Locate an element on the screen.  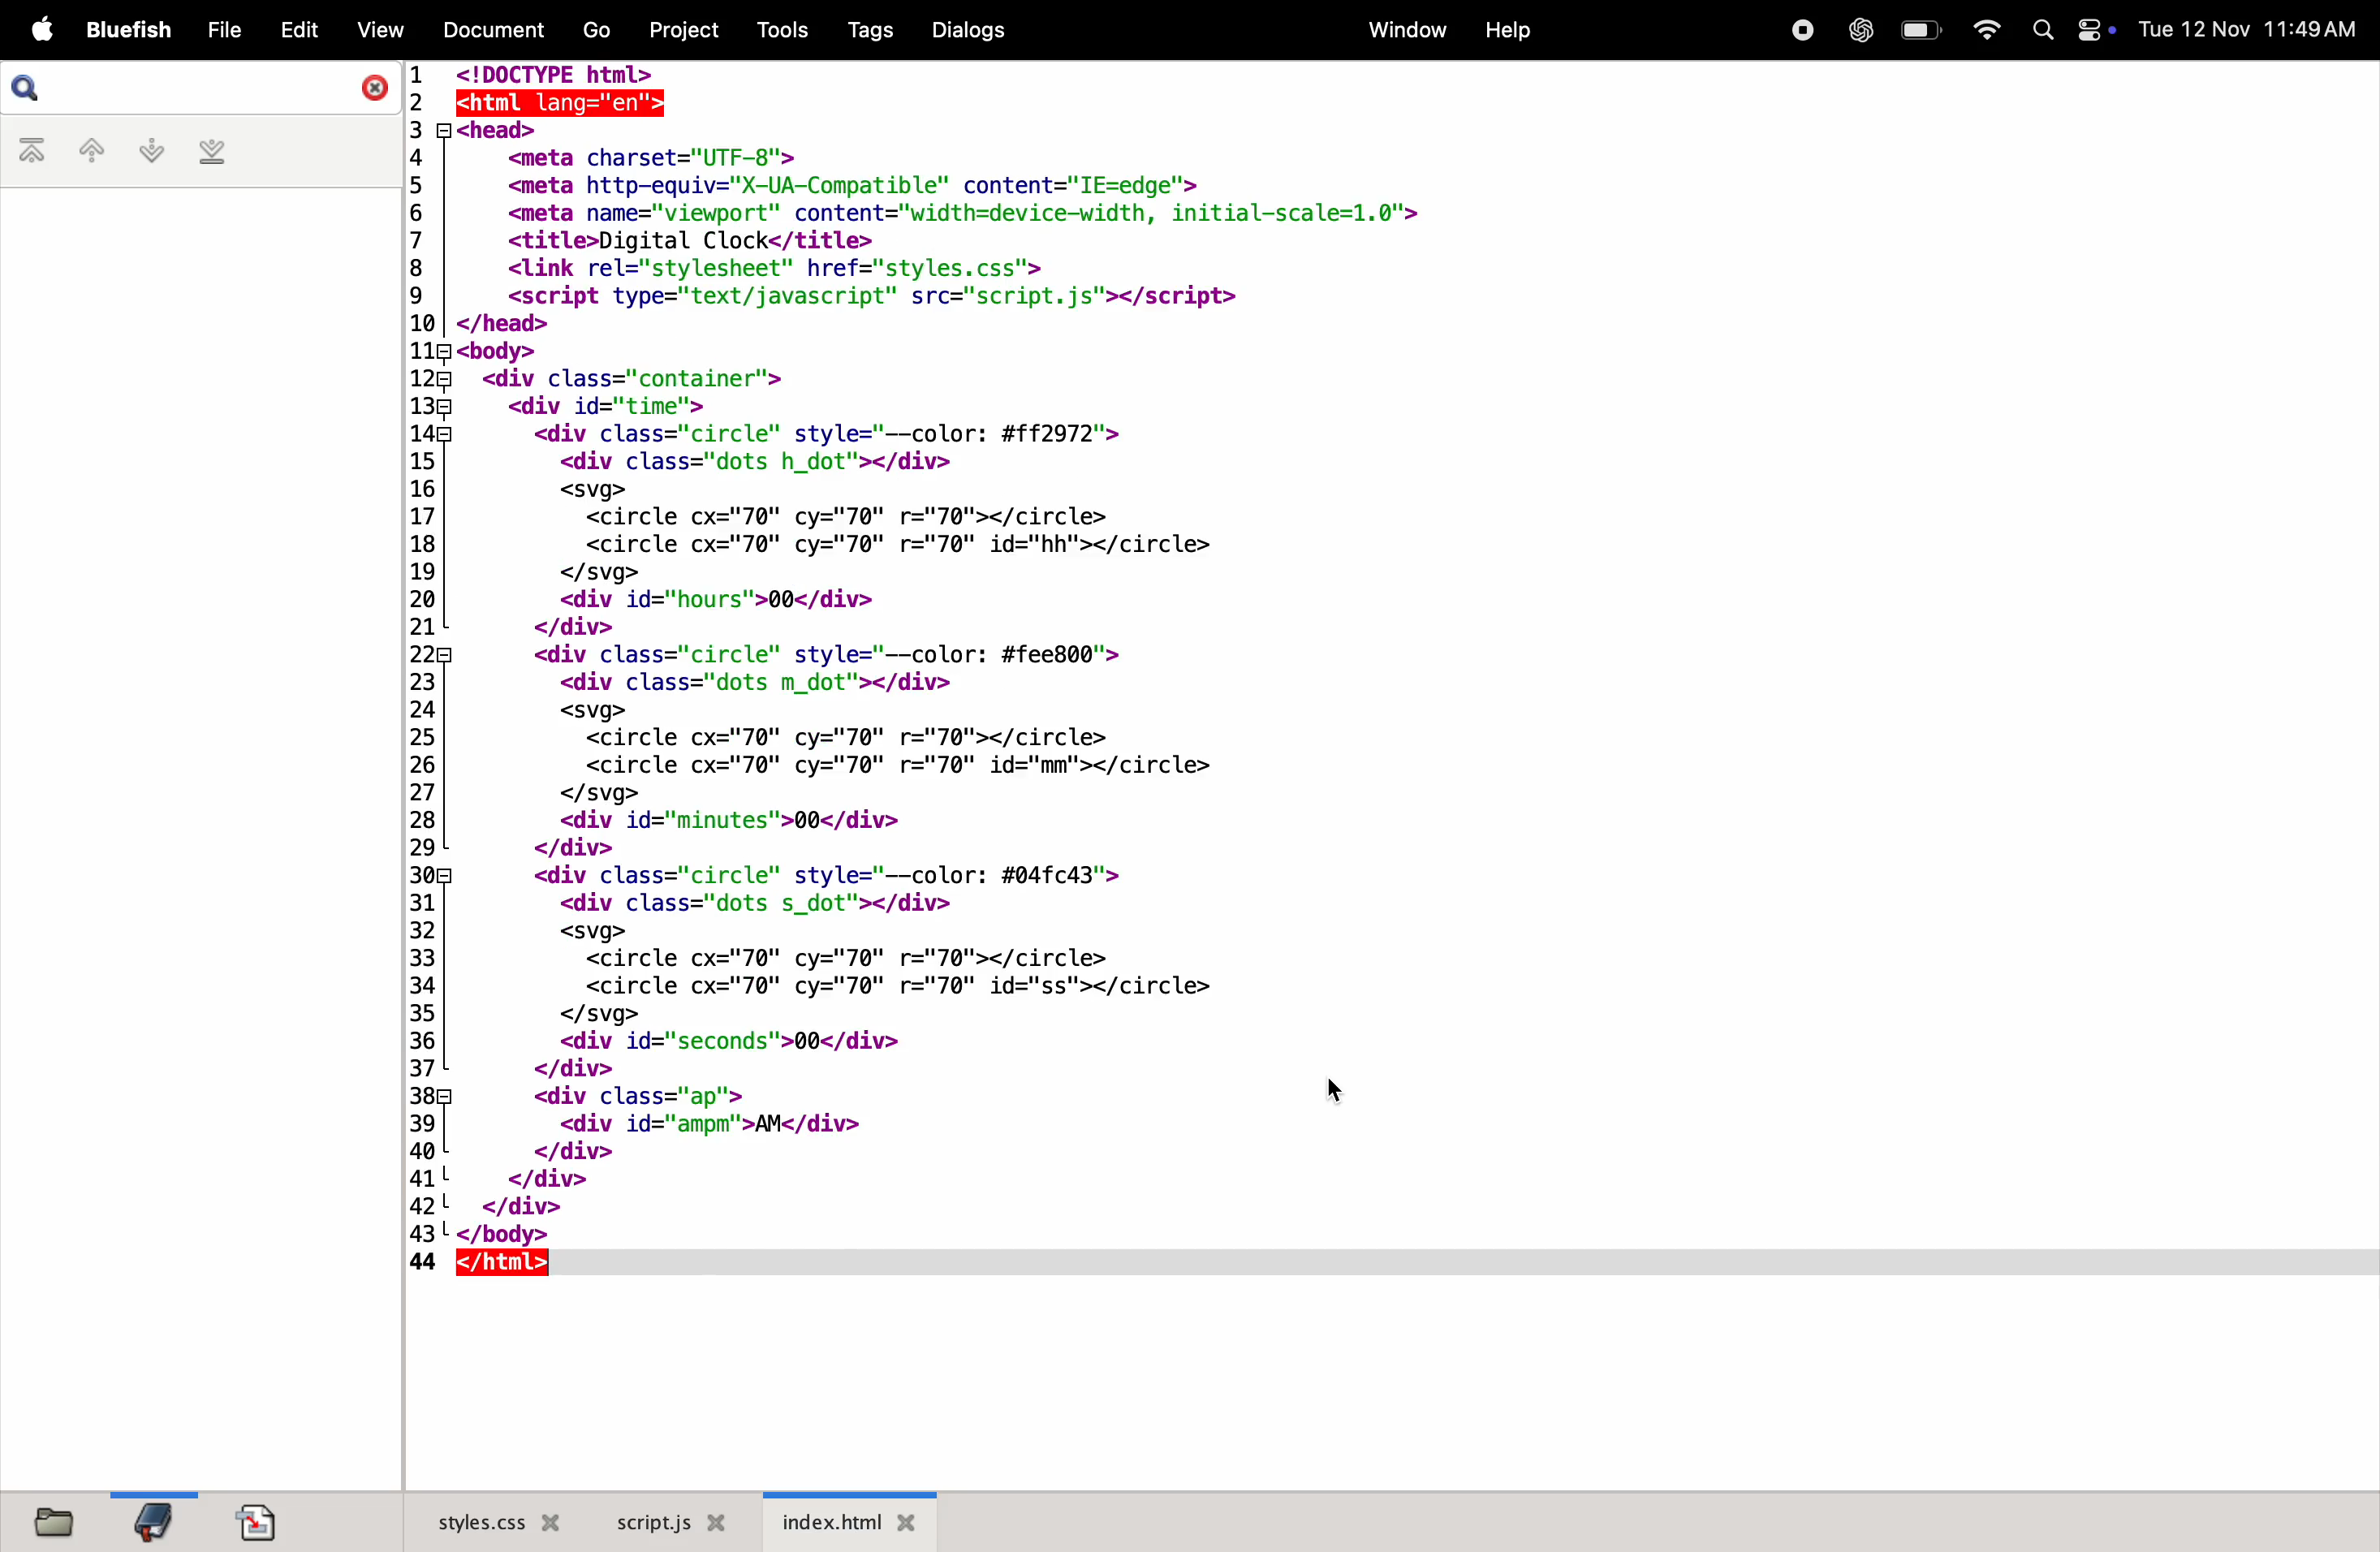
cursor is located at coordinates (1339, 1094).